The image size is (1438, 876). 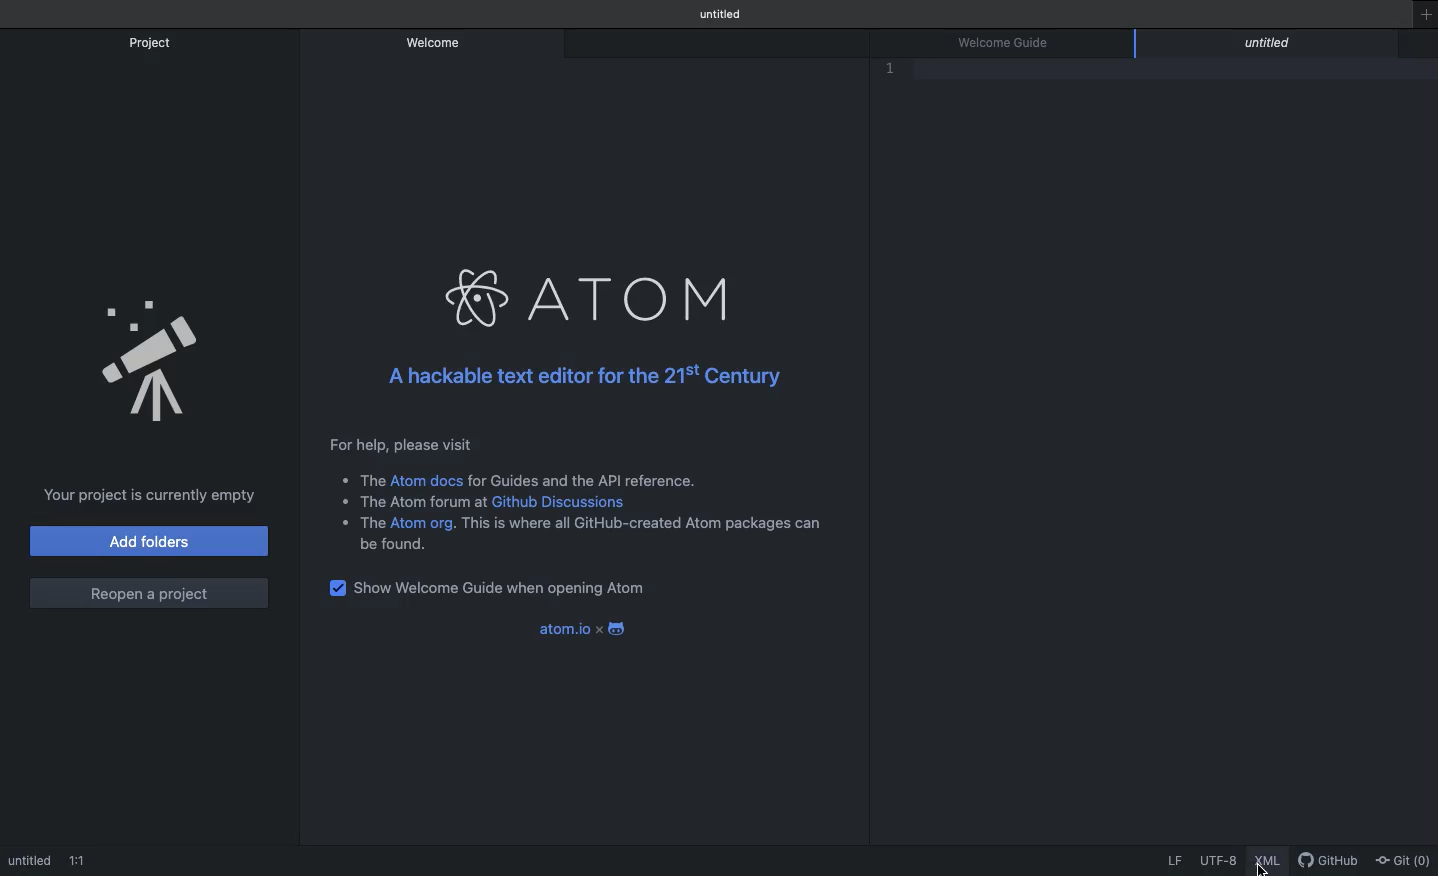 I want to click on for Guides and the API reference, so click(x=589, y=479).